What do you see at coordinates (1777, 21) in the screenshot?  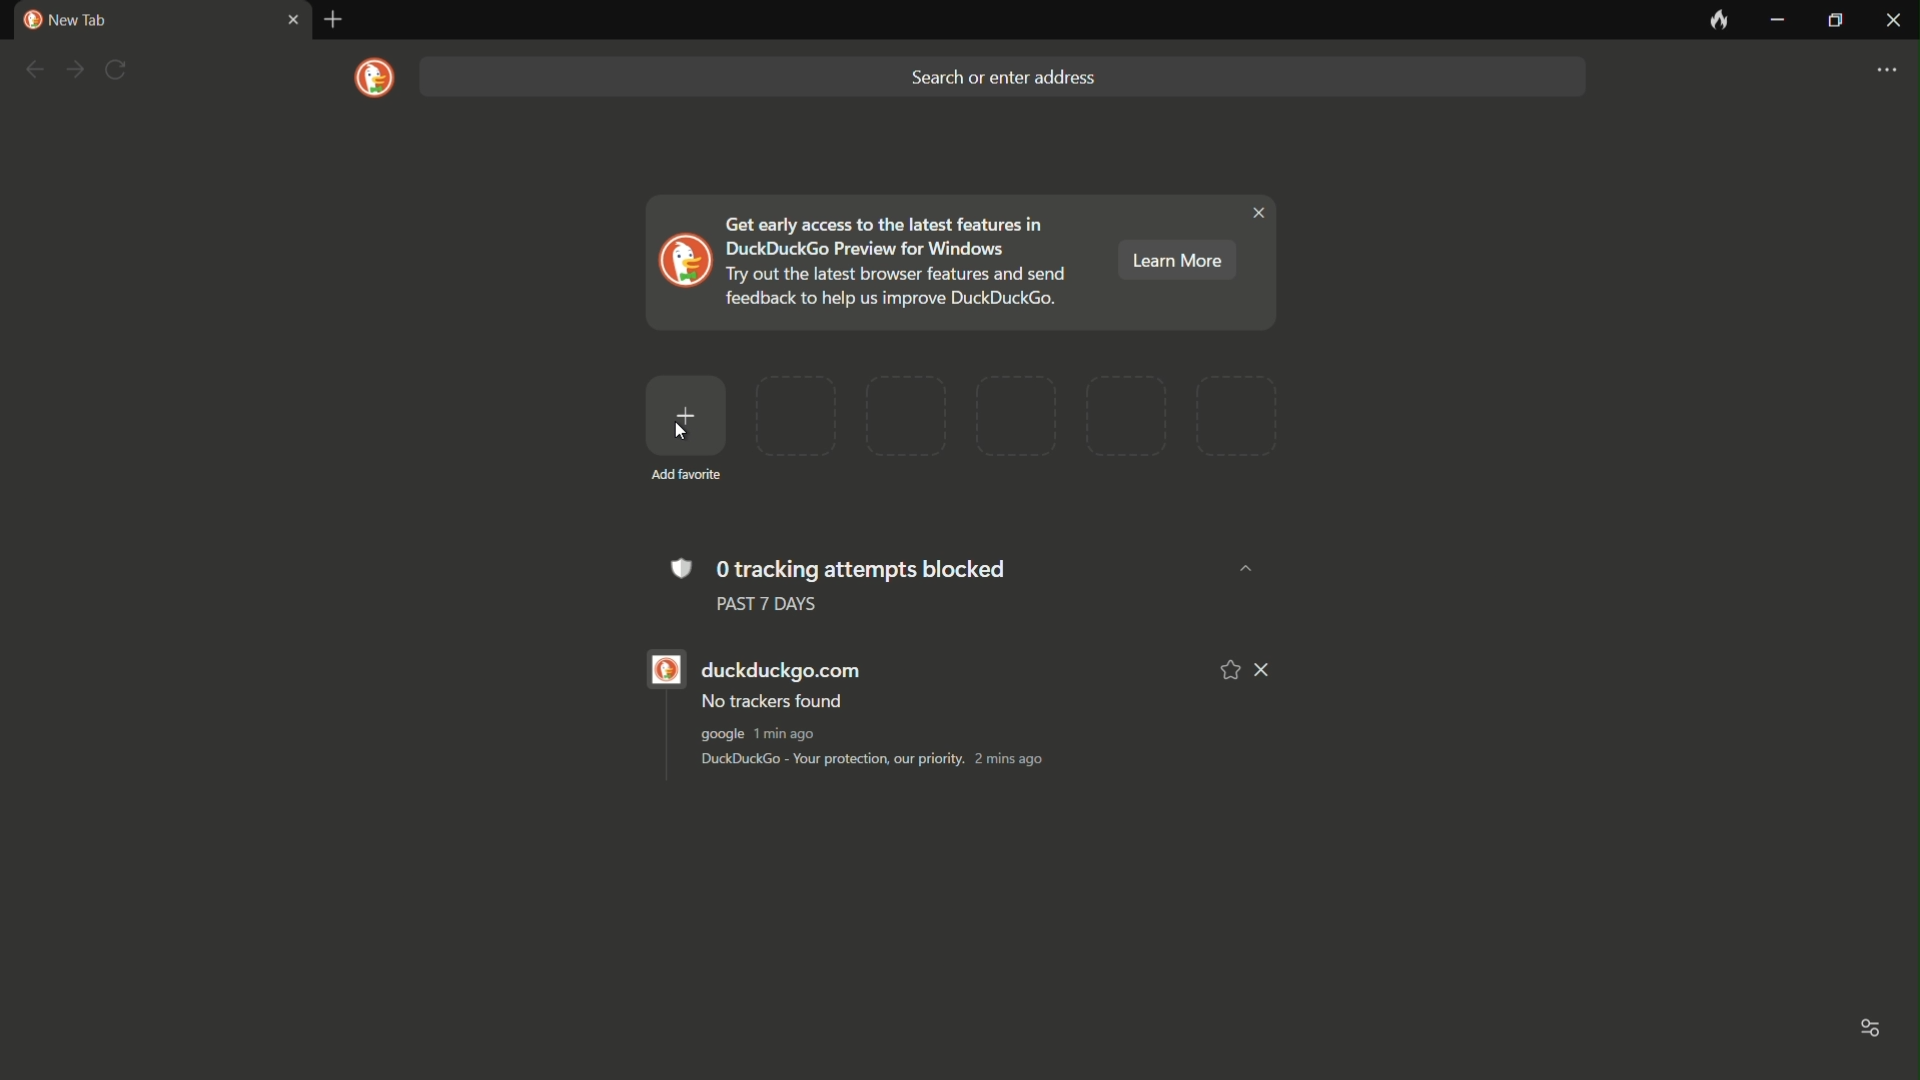 I see `minimize` at bounding box center [1777, 21].